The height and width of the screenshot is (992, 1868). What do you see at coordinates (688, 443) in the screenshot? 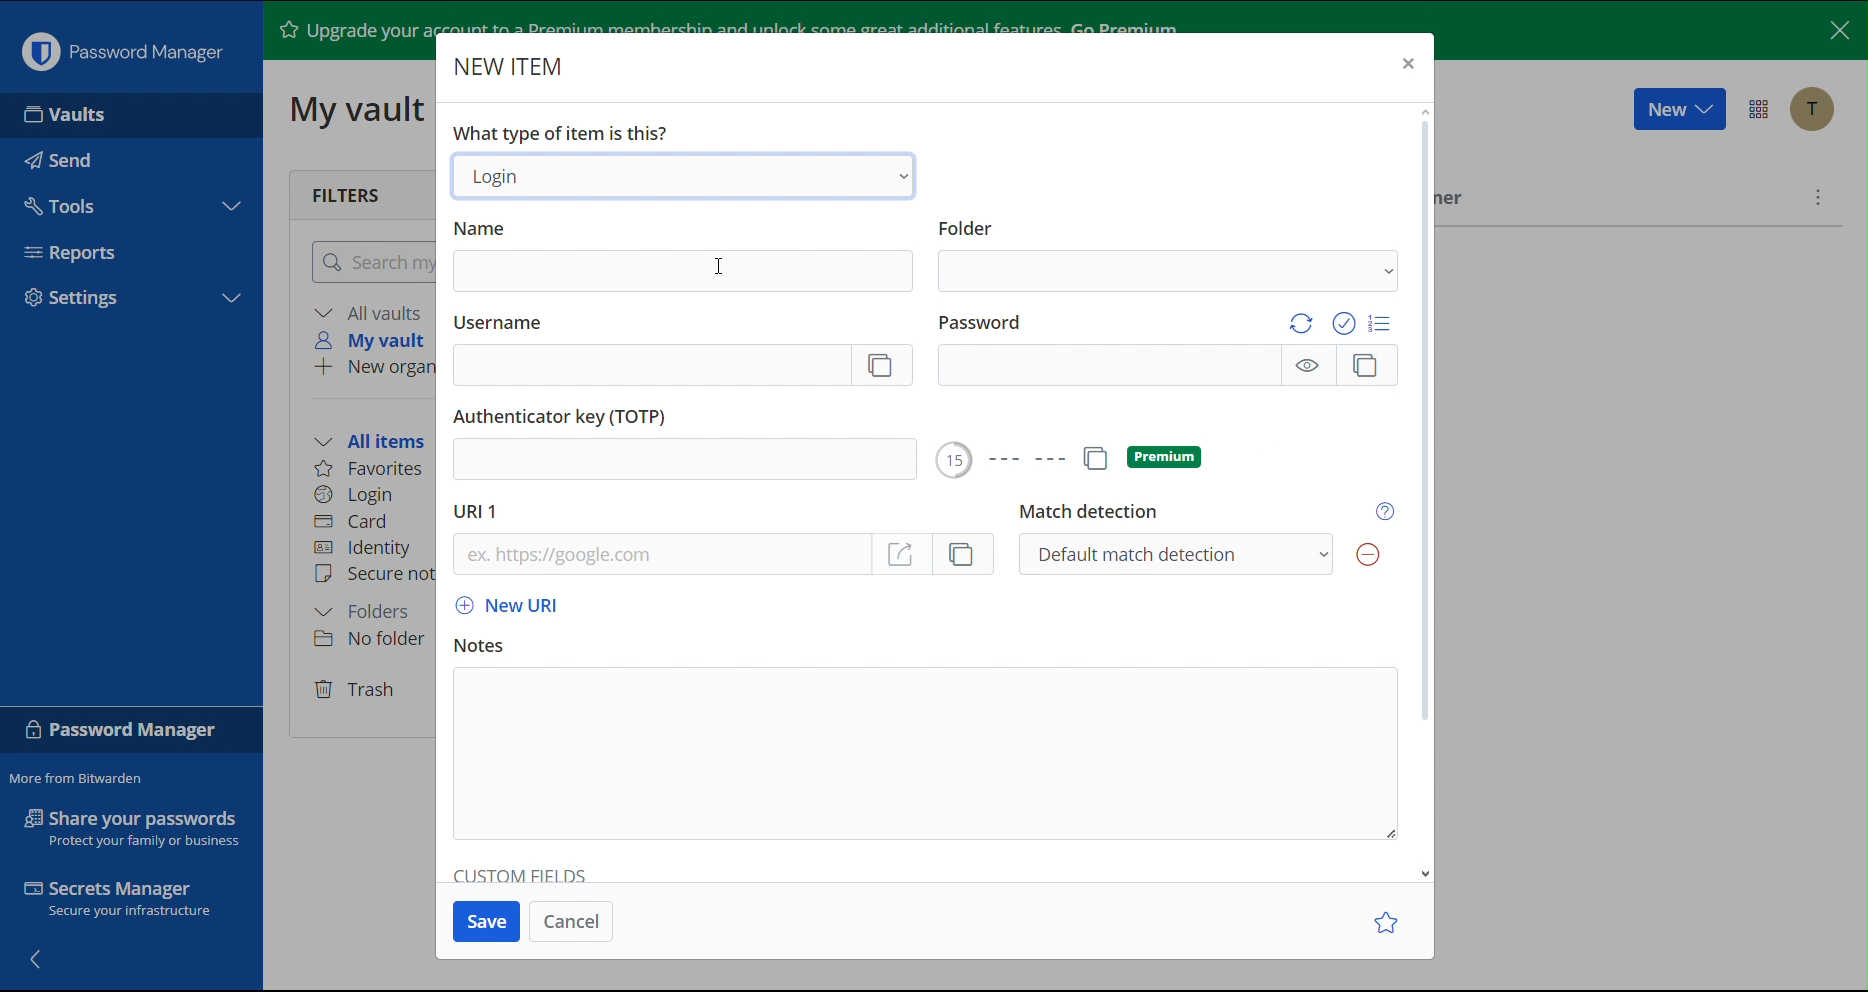
I see `Authenticator key` at bounding box center [688, 443].